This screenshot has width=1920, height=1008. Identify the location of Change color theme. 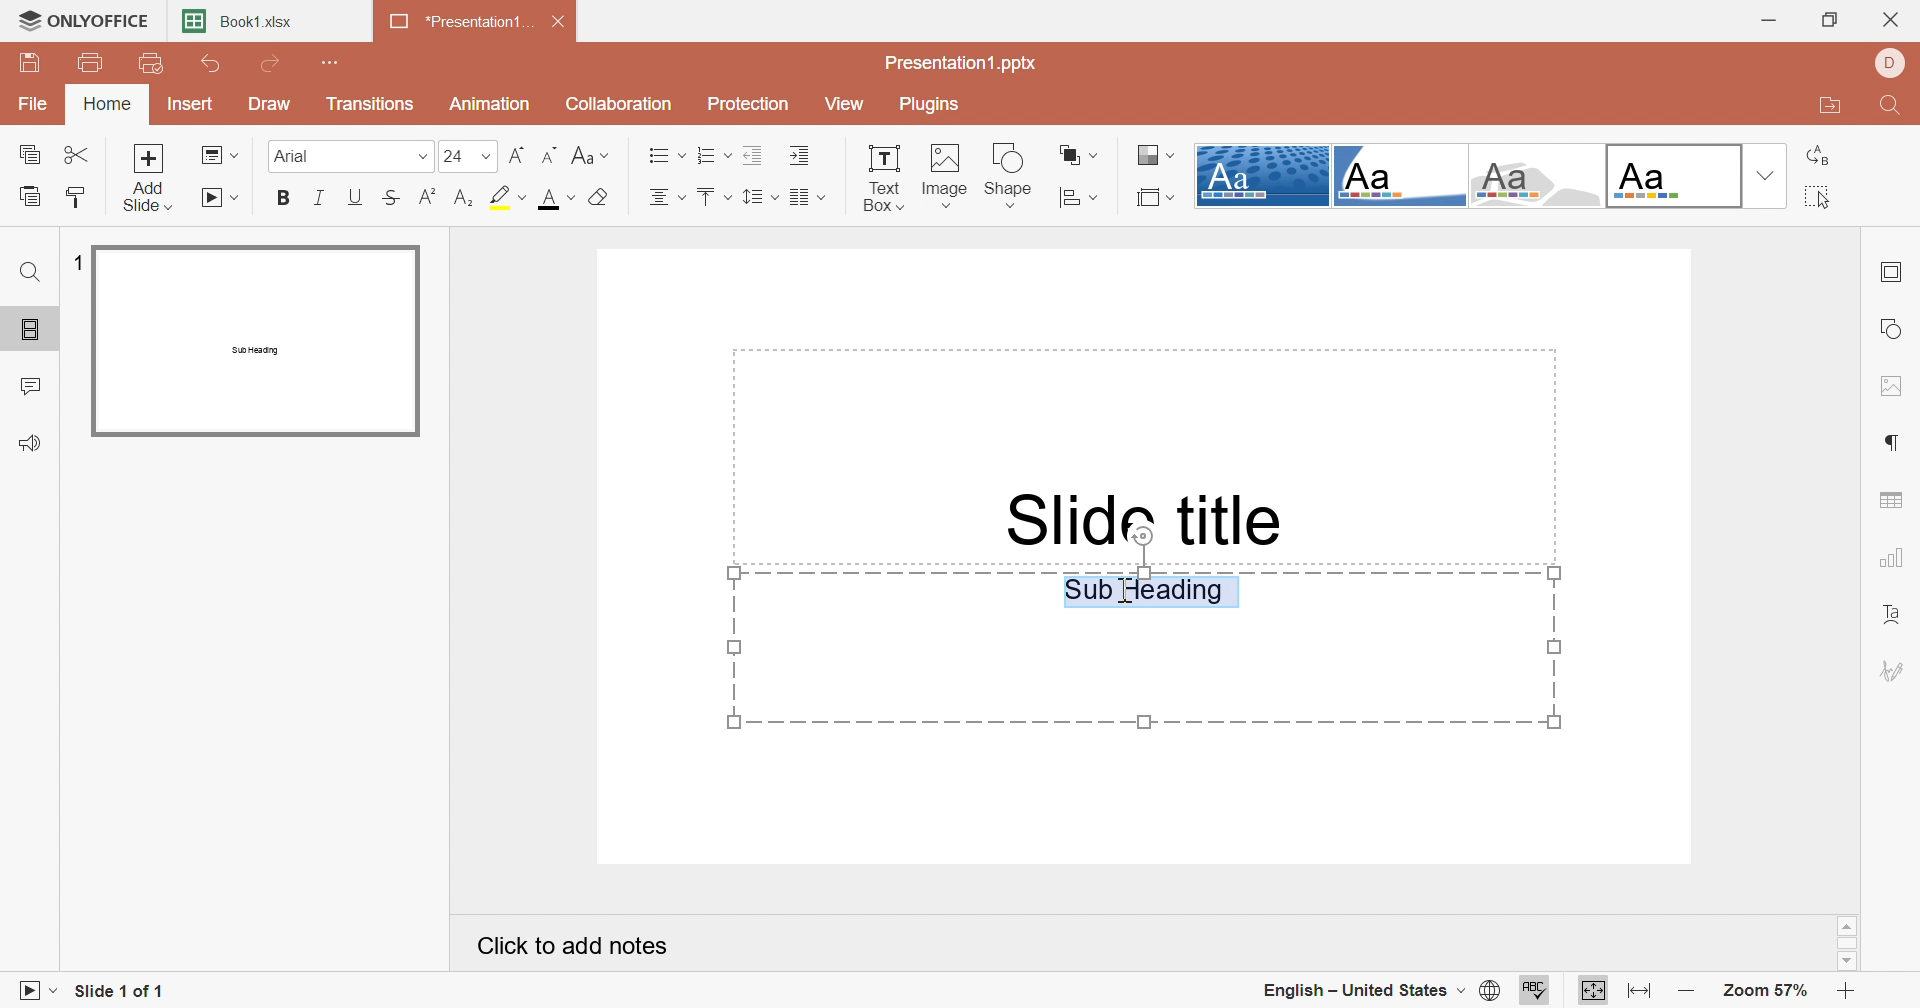
(1155, 153).